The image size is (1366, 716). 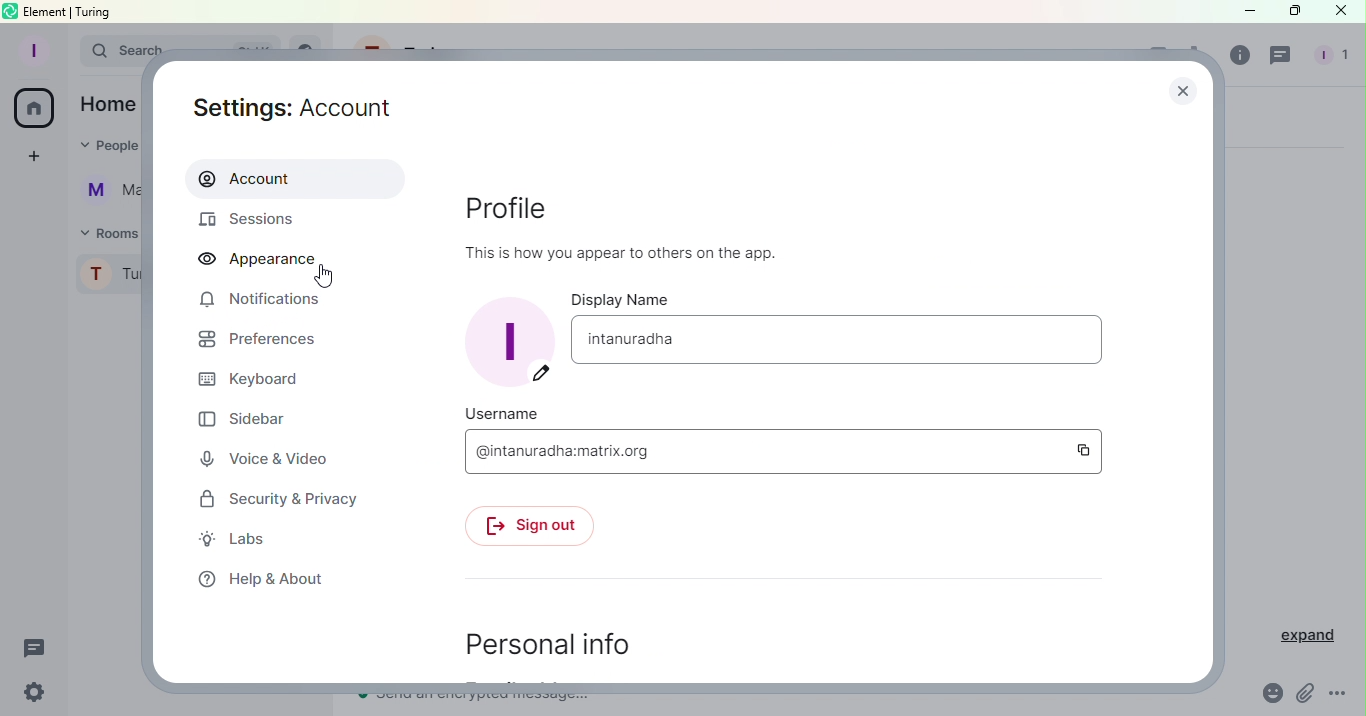 What do you see at coordinates (112, 53) in the screenshot?
I see `Search` at bounding box center [112, 53].